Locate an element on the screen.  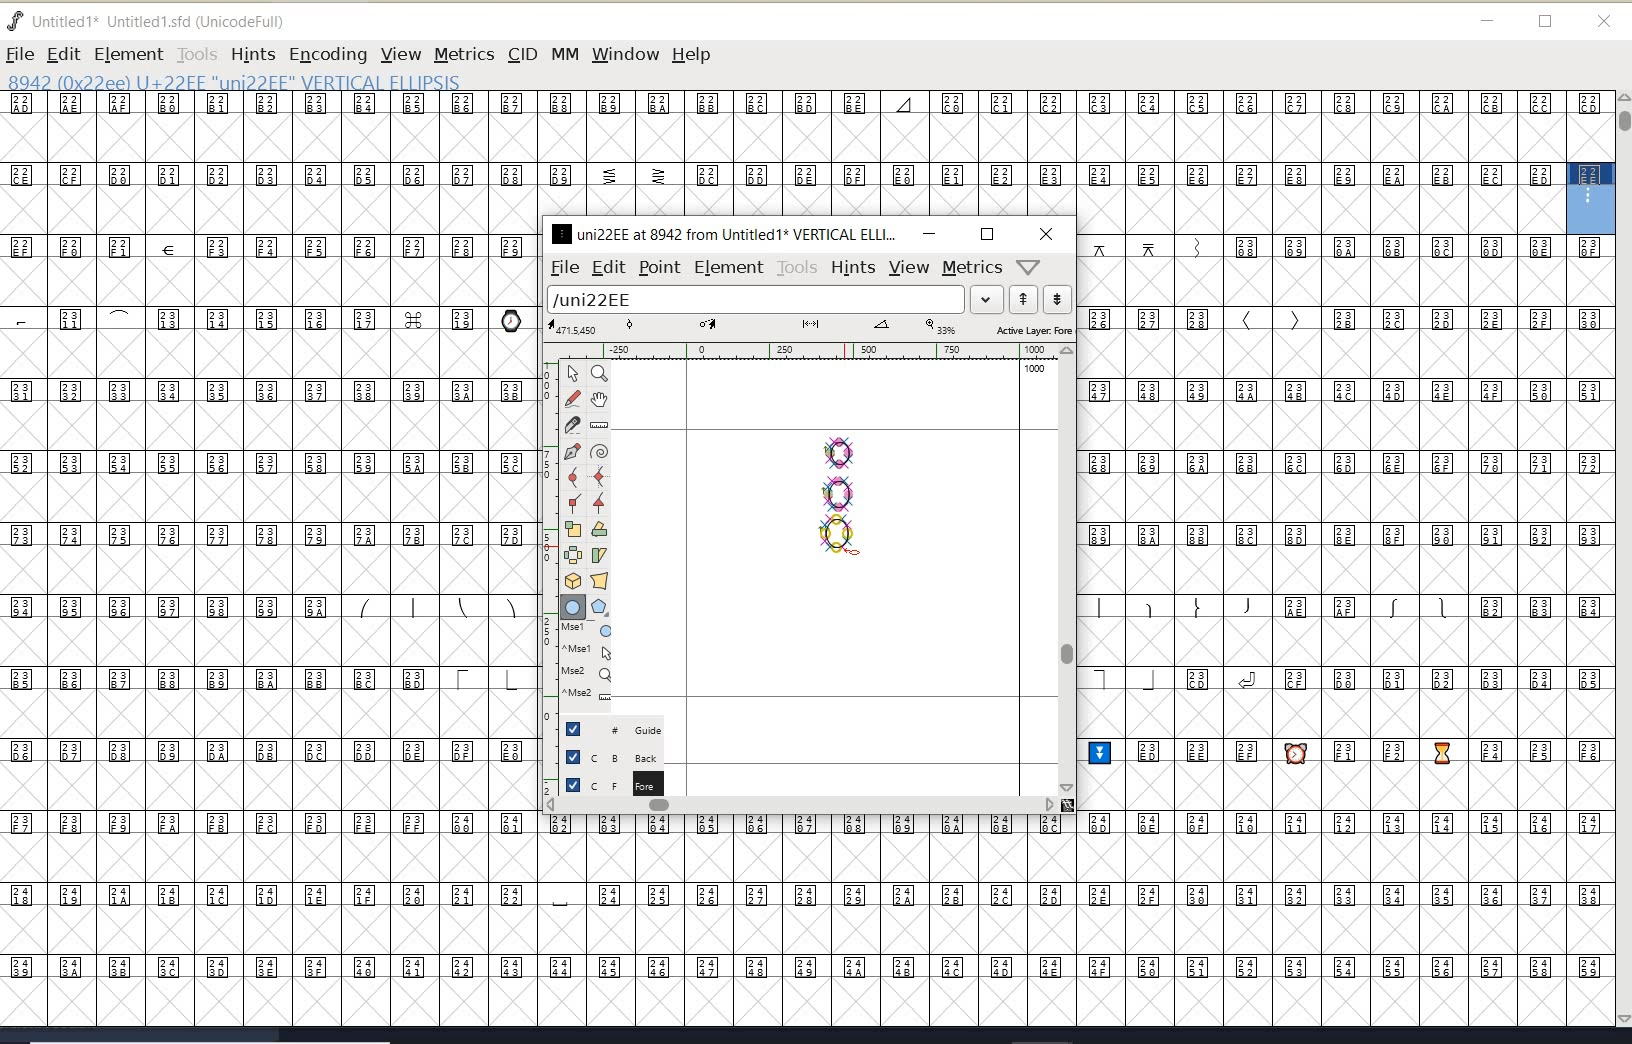
minimize is located at coordinates (1488, 21).